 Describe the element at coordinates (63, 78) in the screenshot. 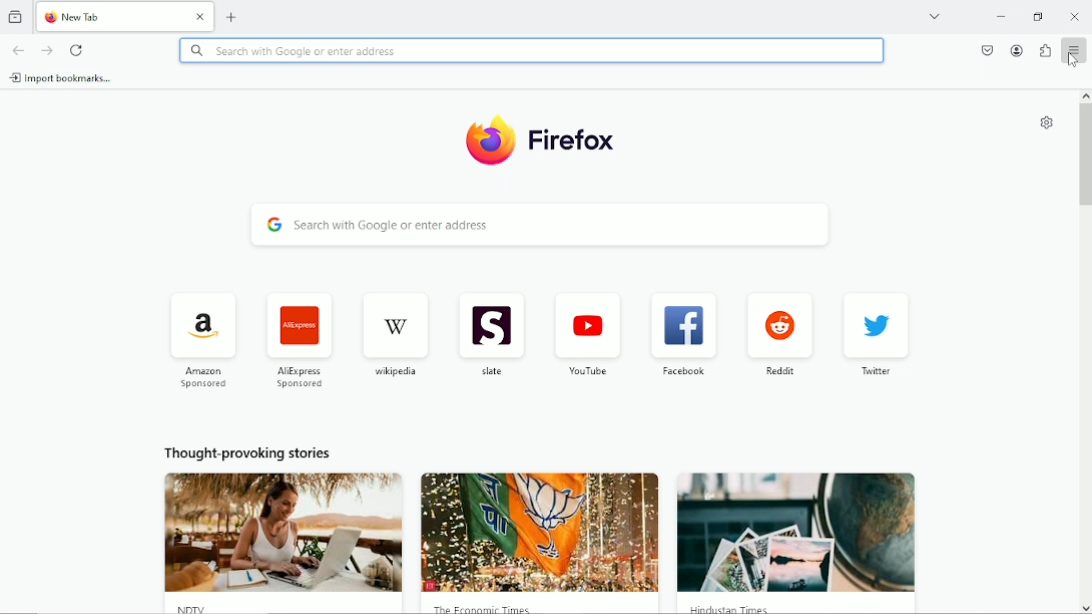

I see `import bookmarks` at that location.